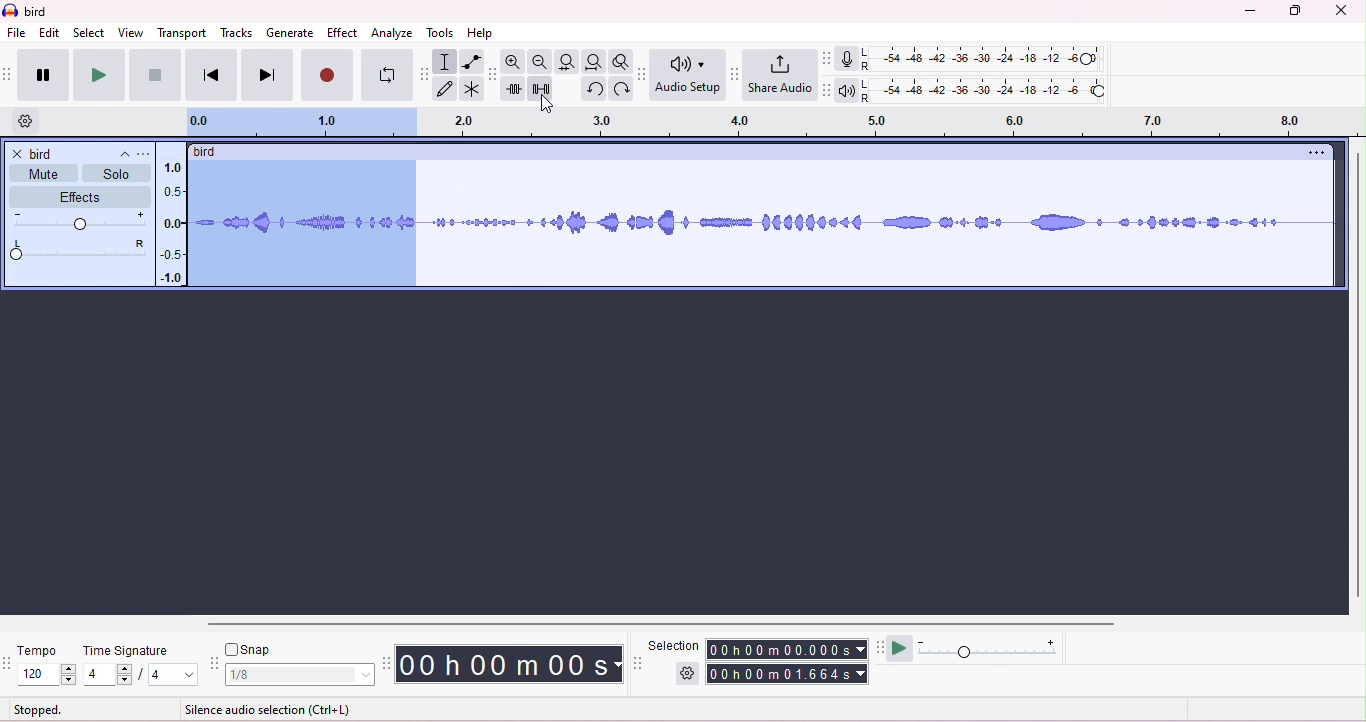 The height and width of the screenshot is (722, 1366). I want to click on waveform, so click(883, 219).